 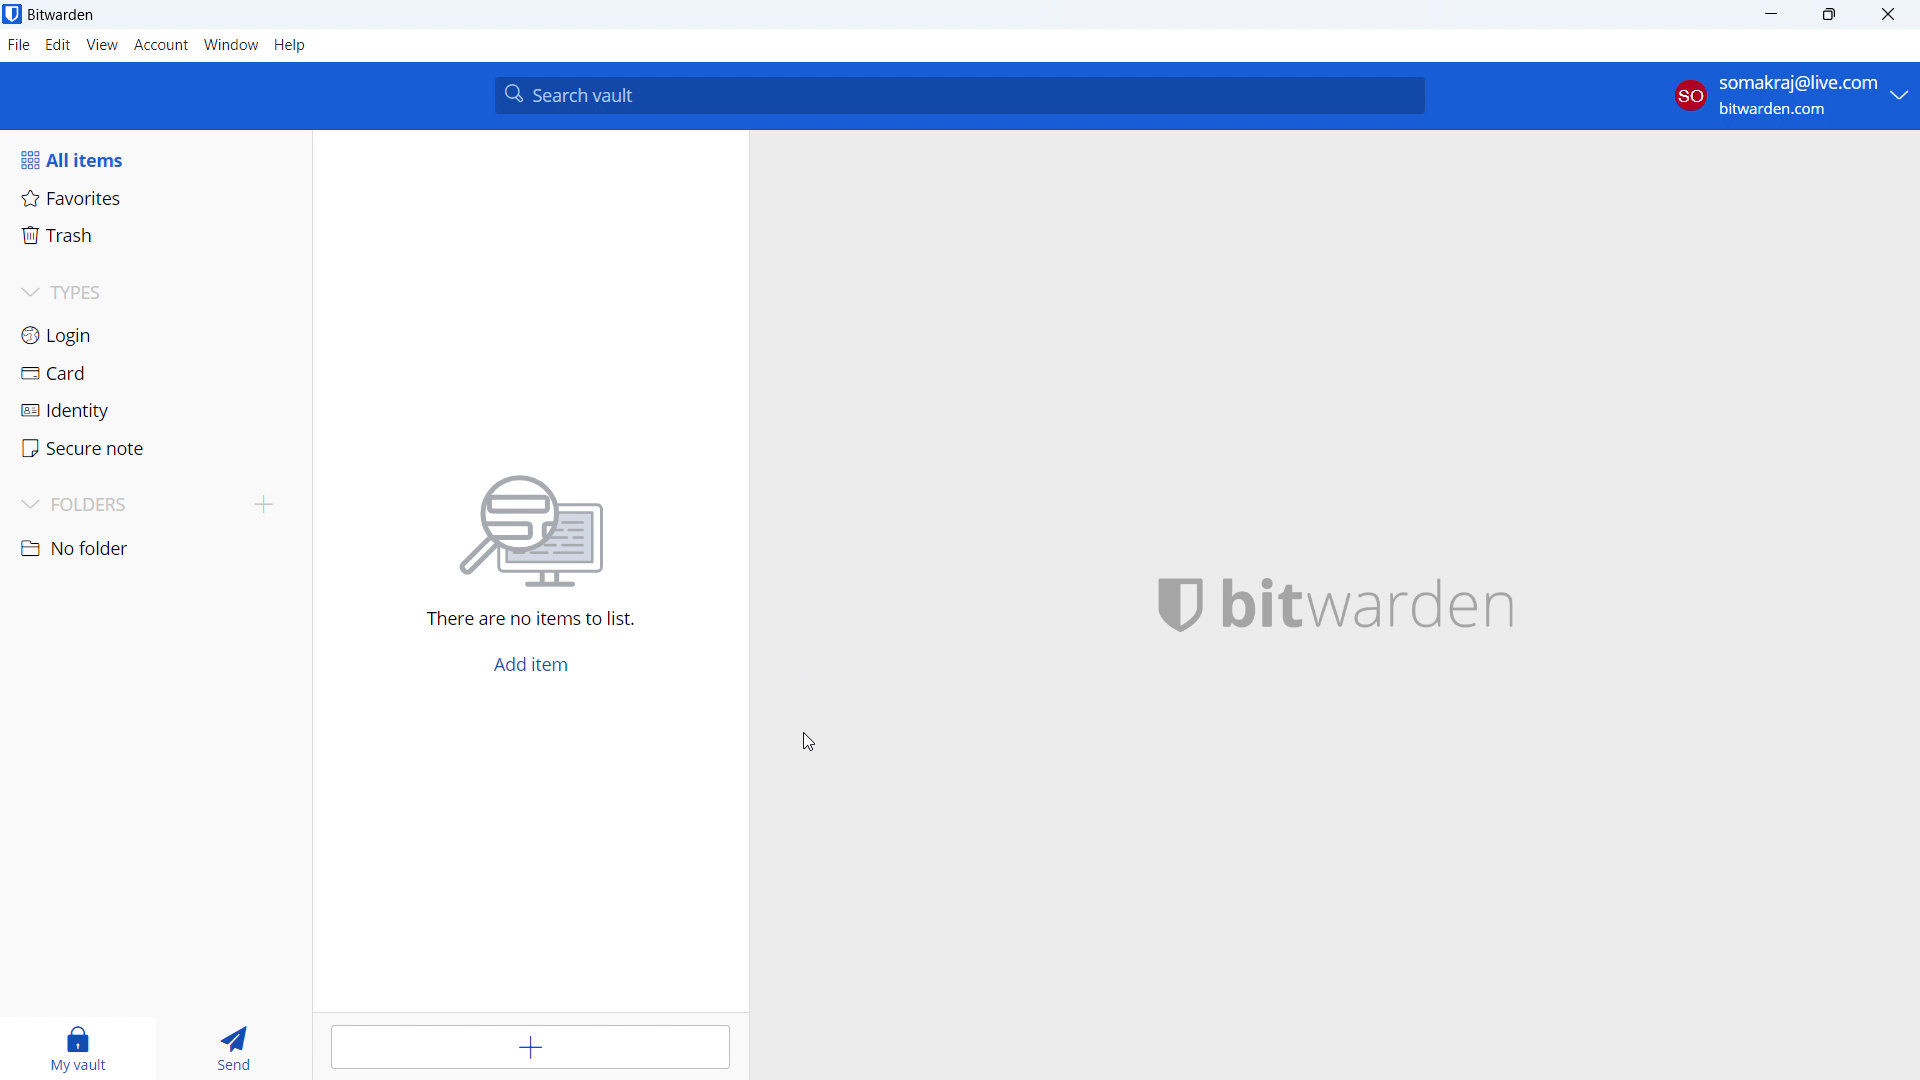 I want to click on BITWARDEN LOGO, so click(x=1168, y=605).